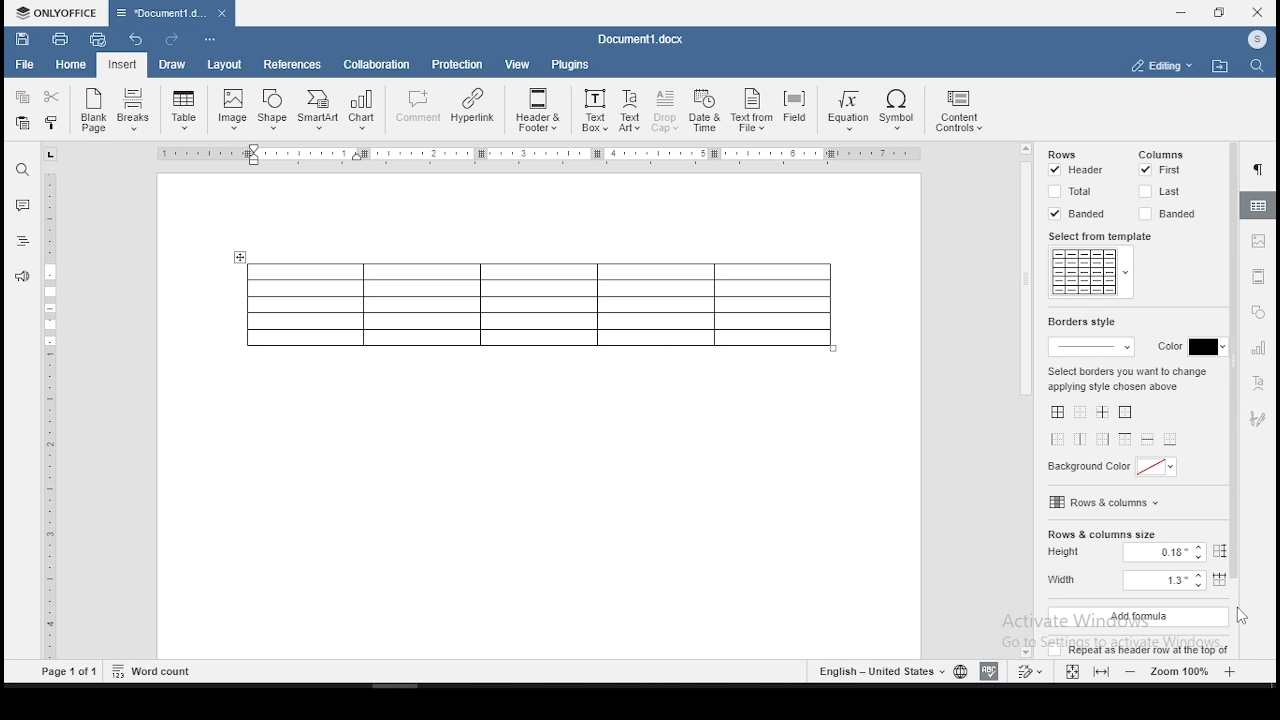 The image size is (1280, 720). What do you see at coordinates (22, 203) in the screenshot?
I see `comment` at bounding box center [22, 203].